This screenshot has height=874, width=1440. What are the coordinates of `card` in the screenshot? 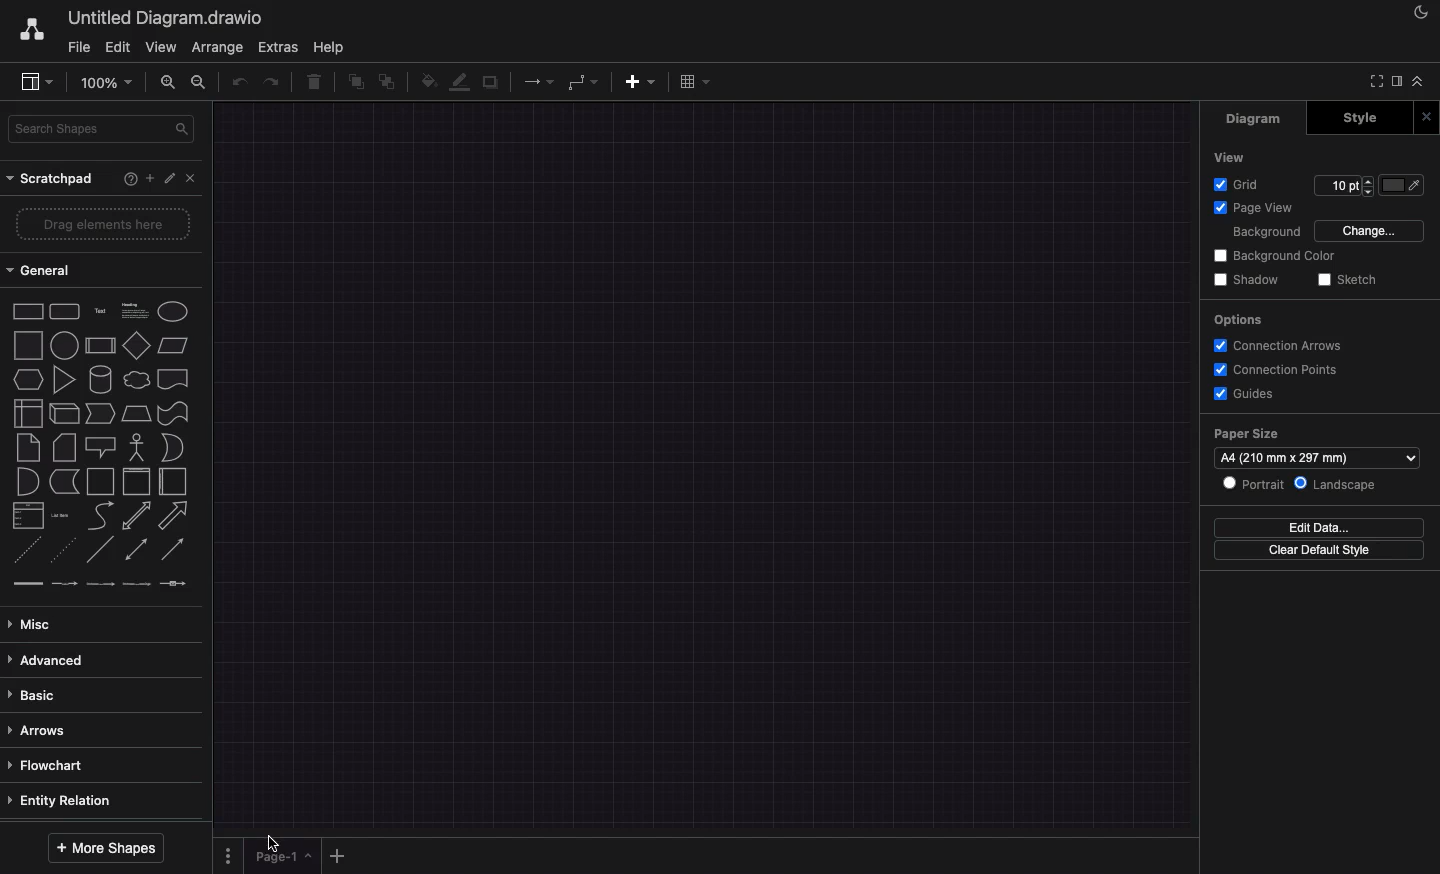 It's located at (65, 447).